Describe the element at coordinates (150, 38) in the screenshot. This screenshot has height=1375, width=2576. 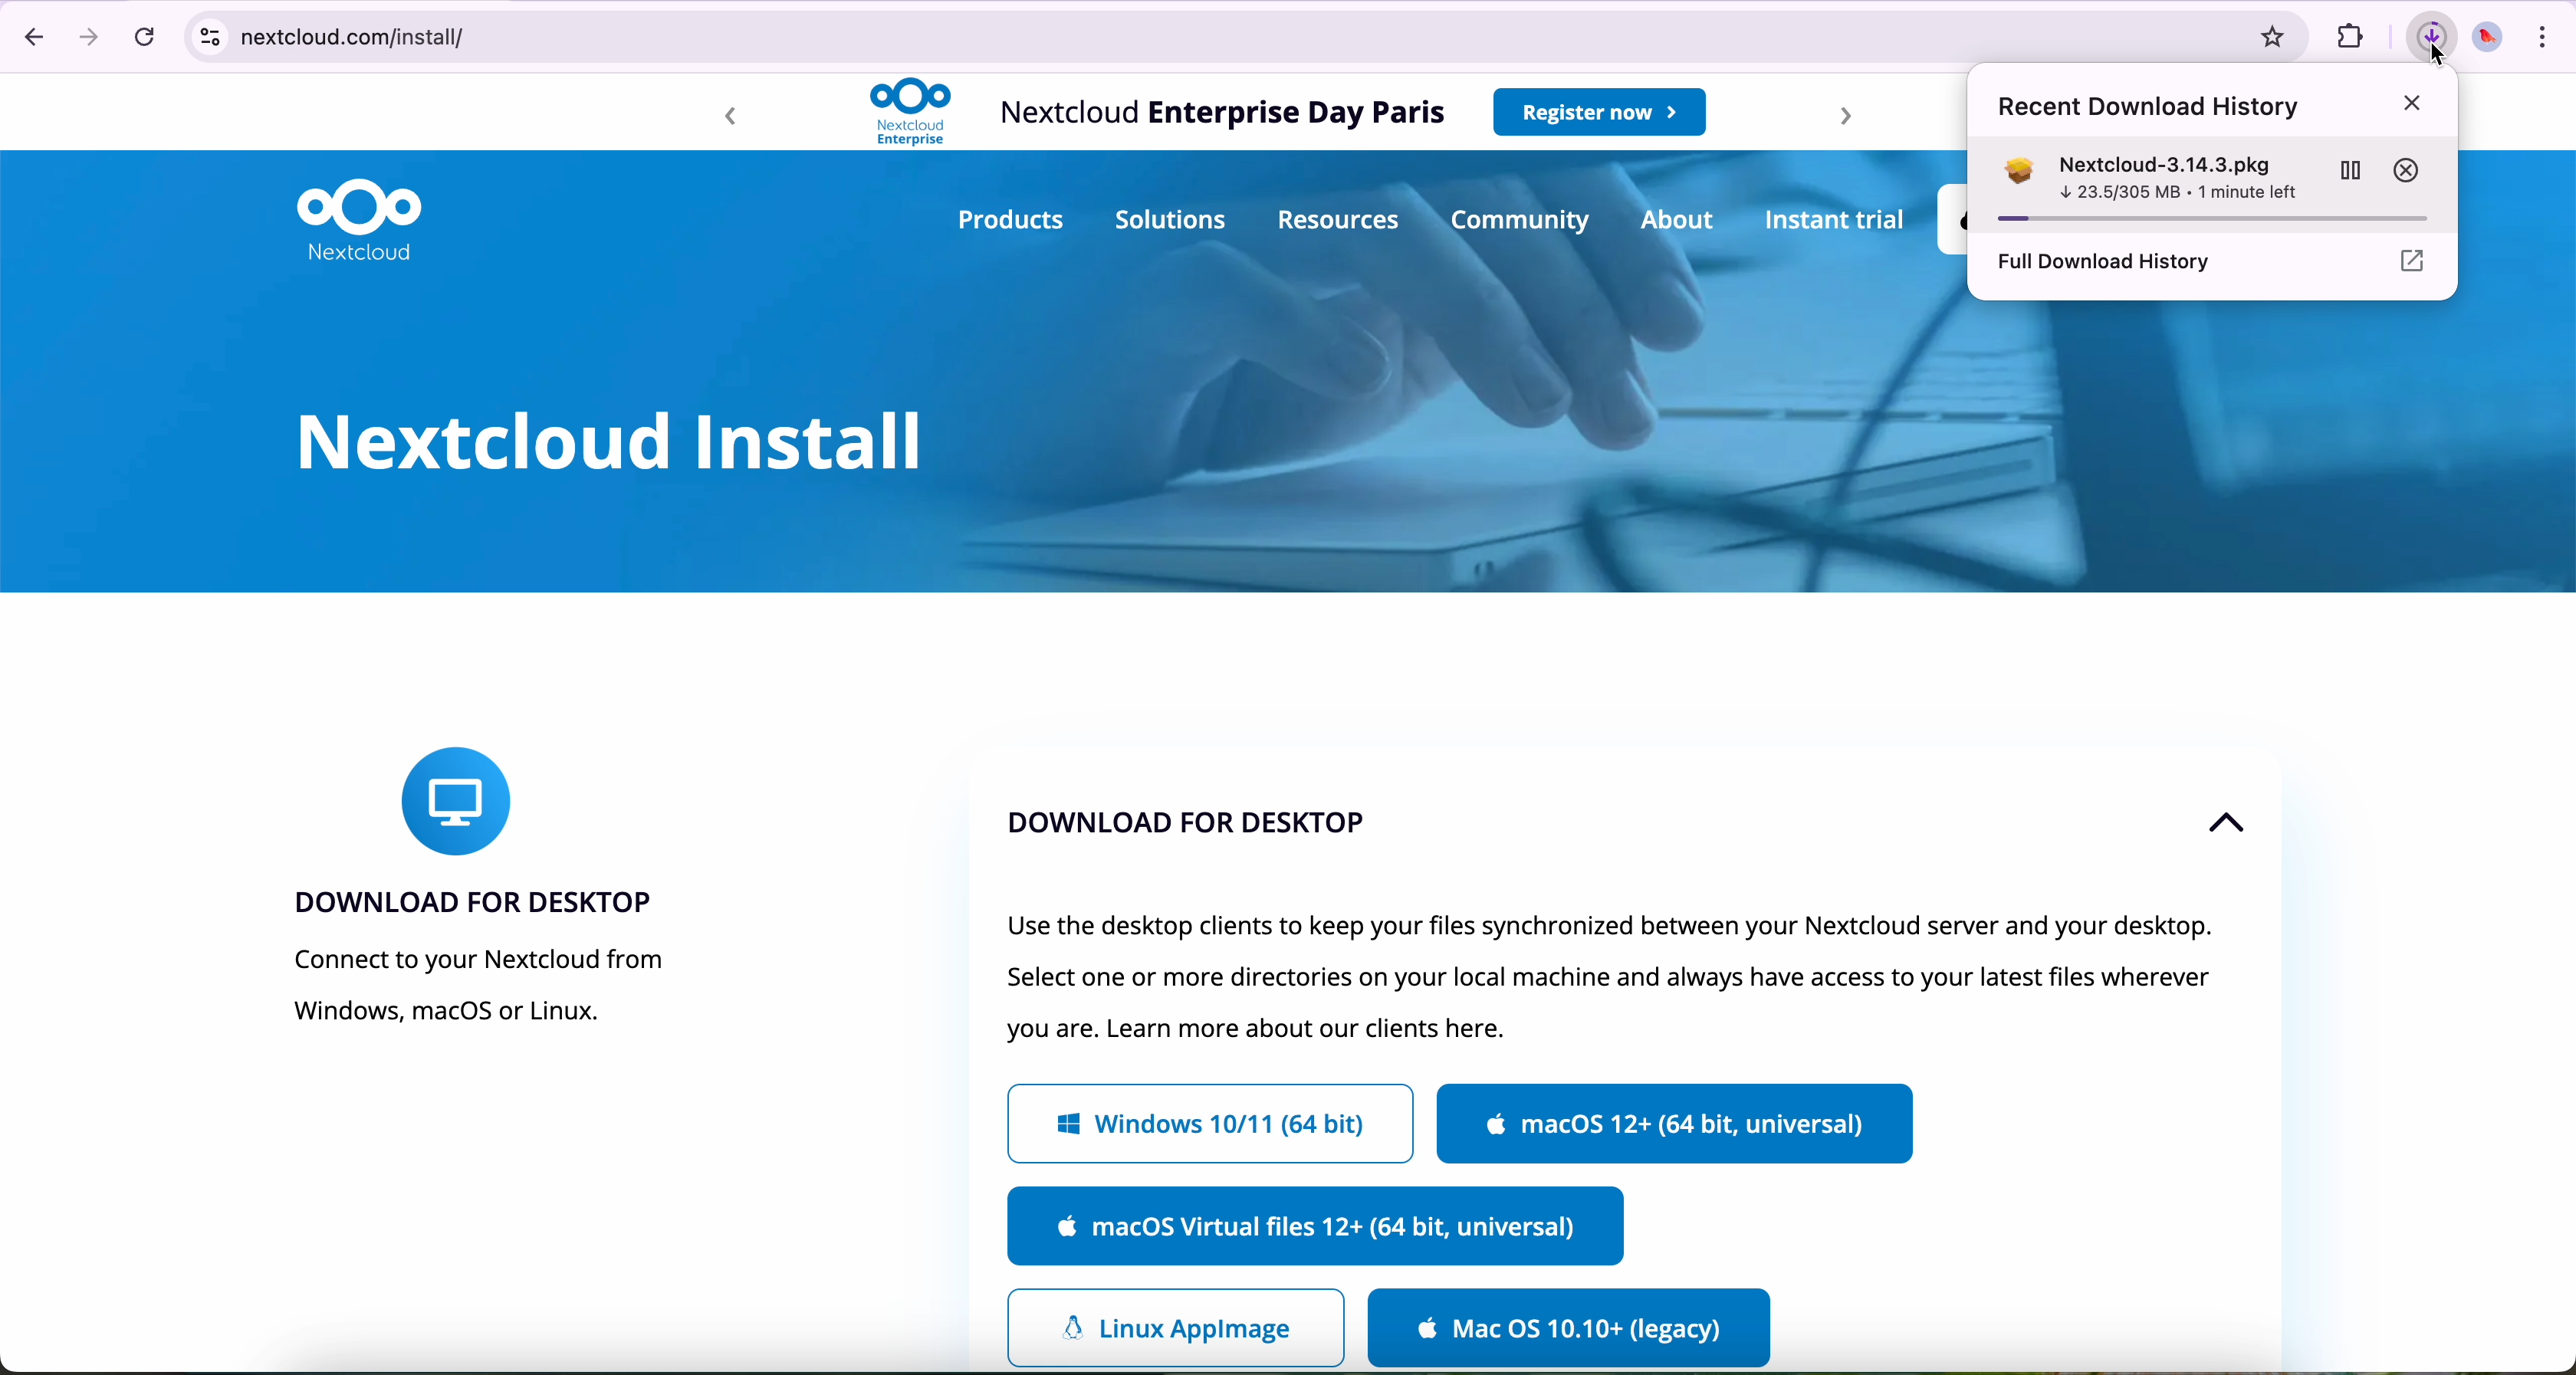
I see `refresh the page` at that location.